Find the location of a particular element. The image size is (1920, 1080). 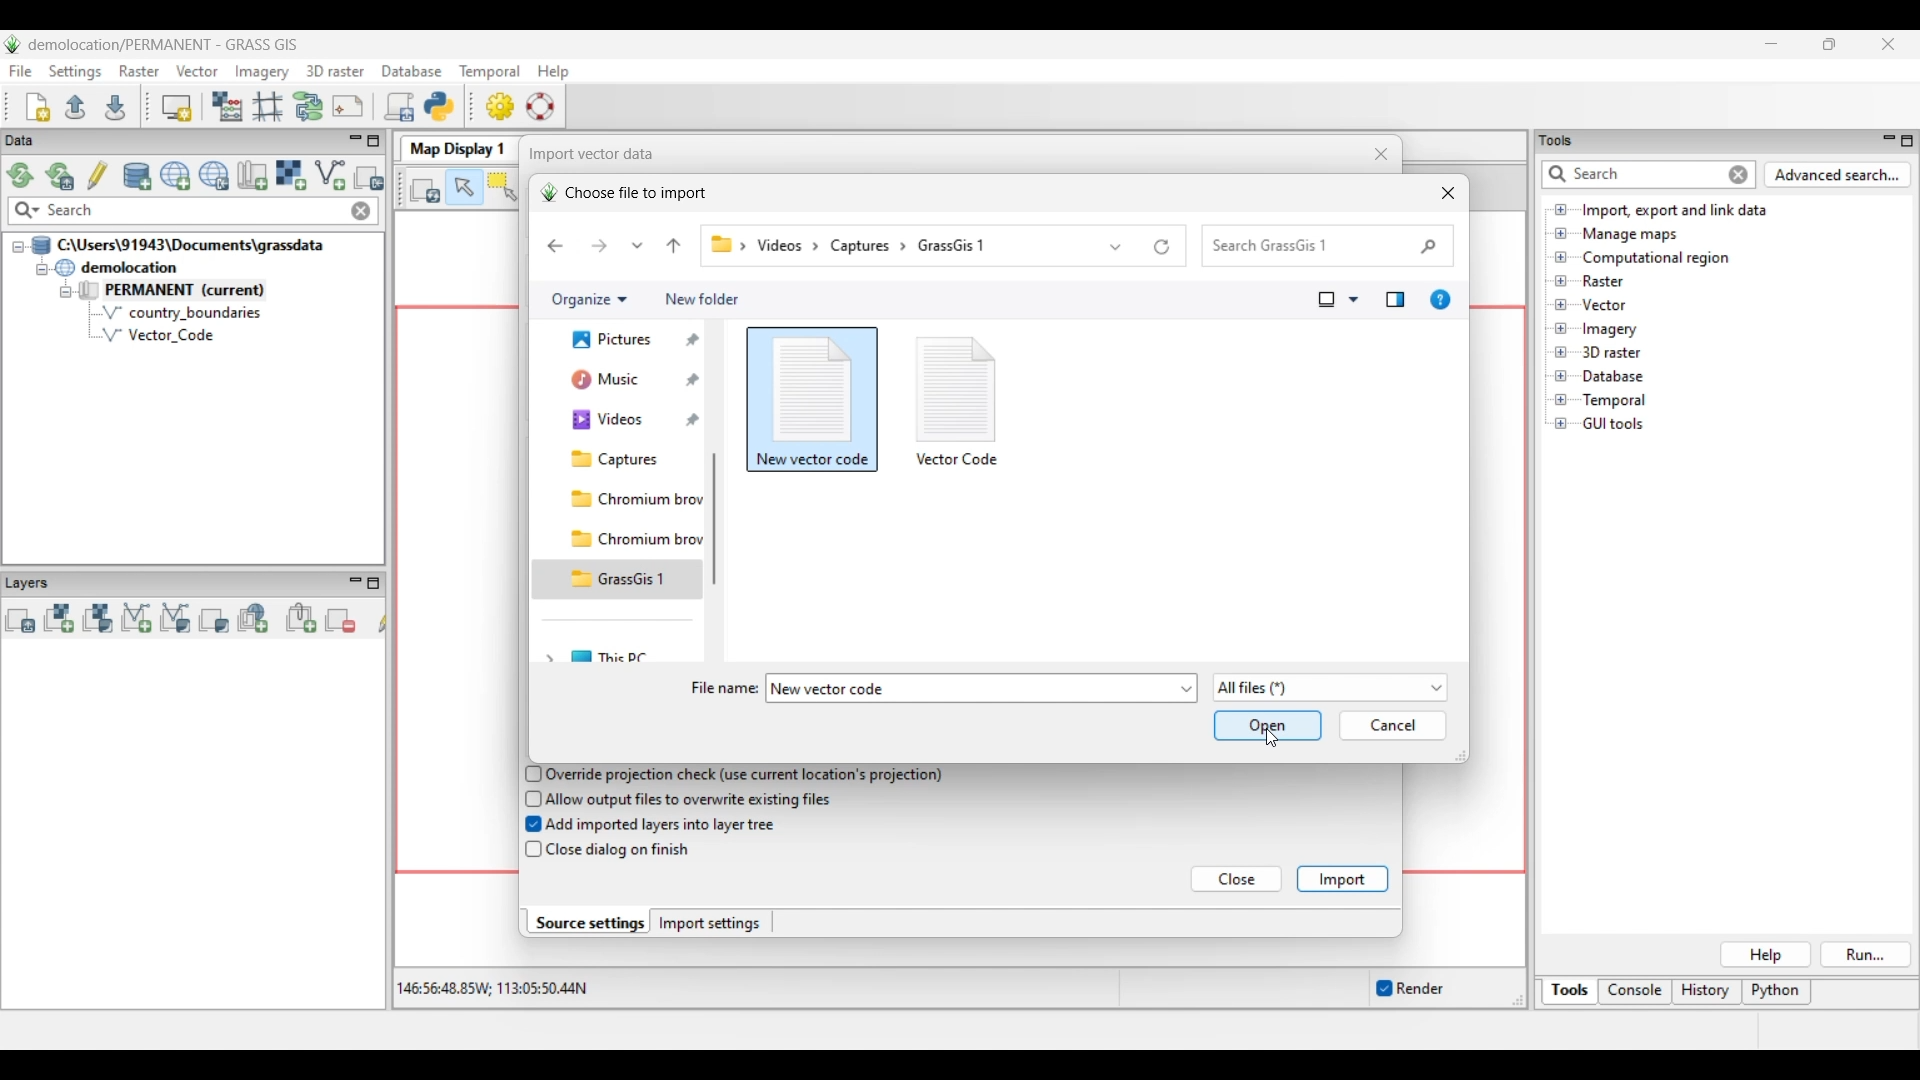

icon is located at coordinates (965, 387).